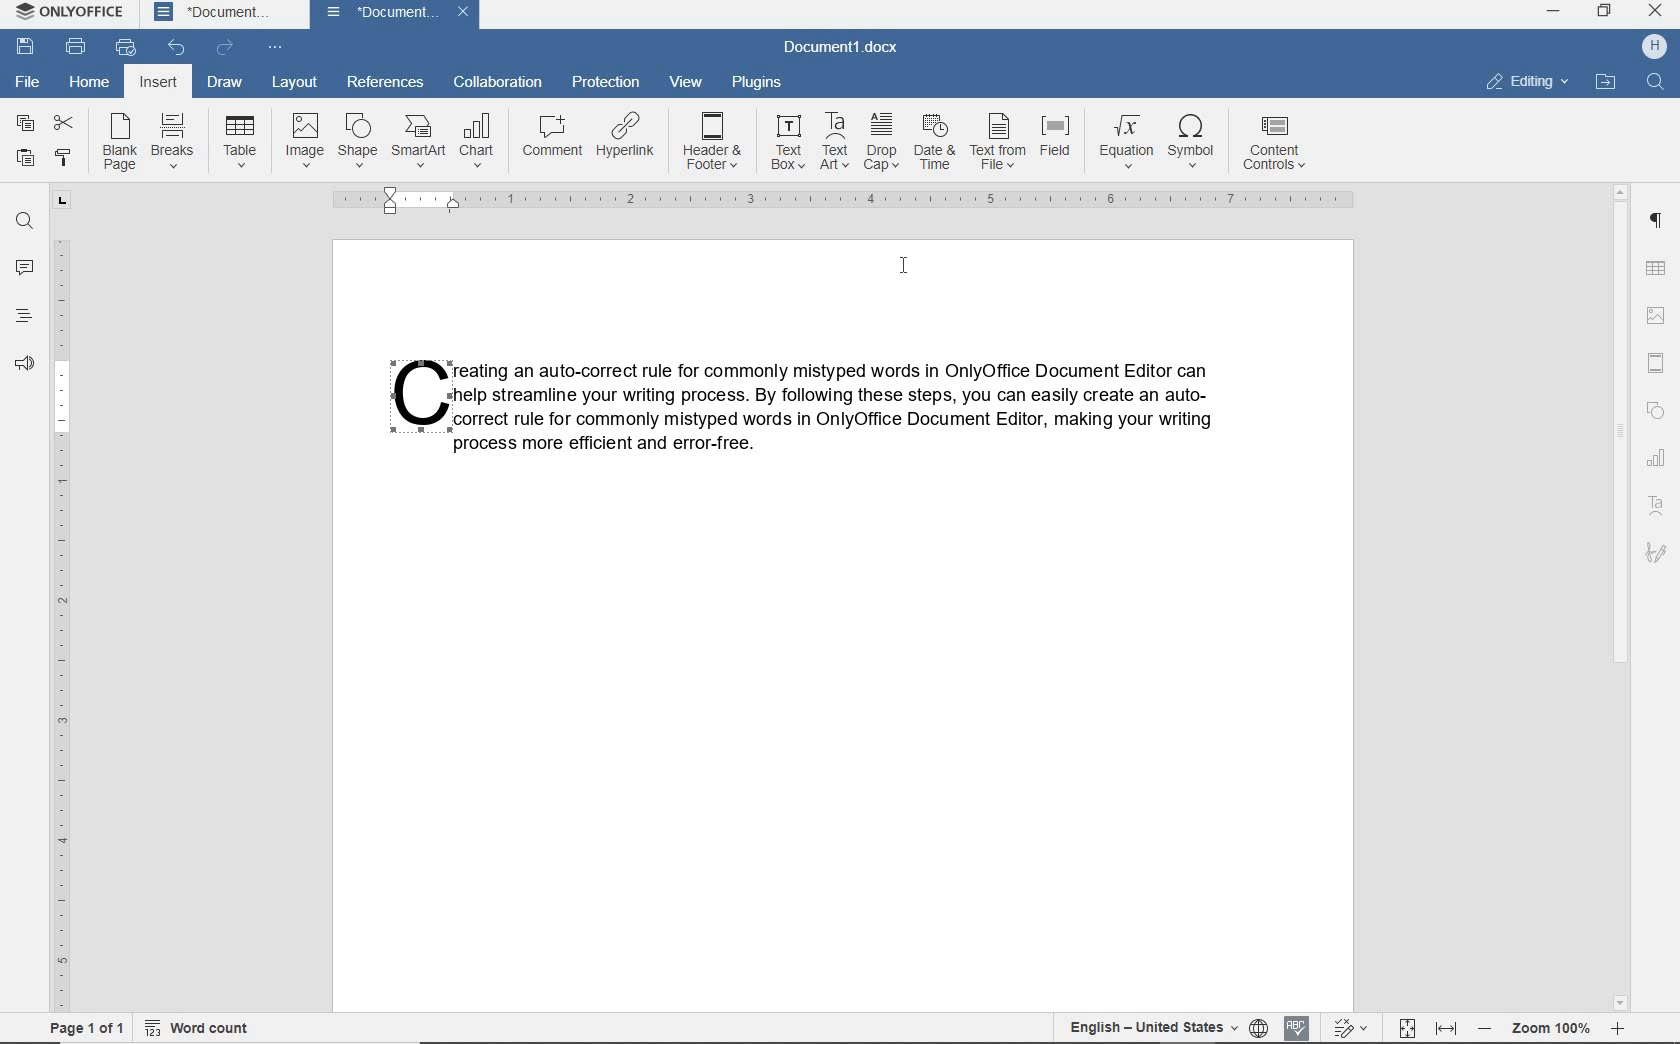 This screenshot has height=1044, width=1680. I want to click on field, so click(1059, 142).